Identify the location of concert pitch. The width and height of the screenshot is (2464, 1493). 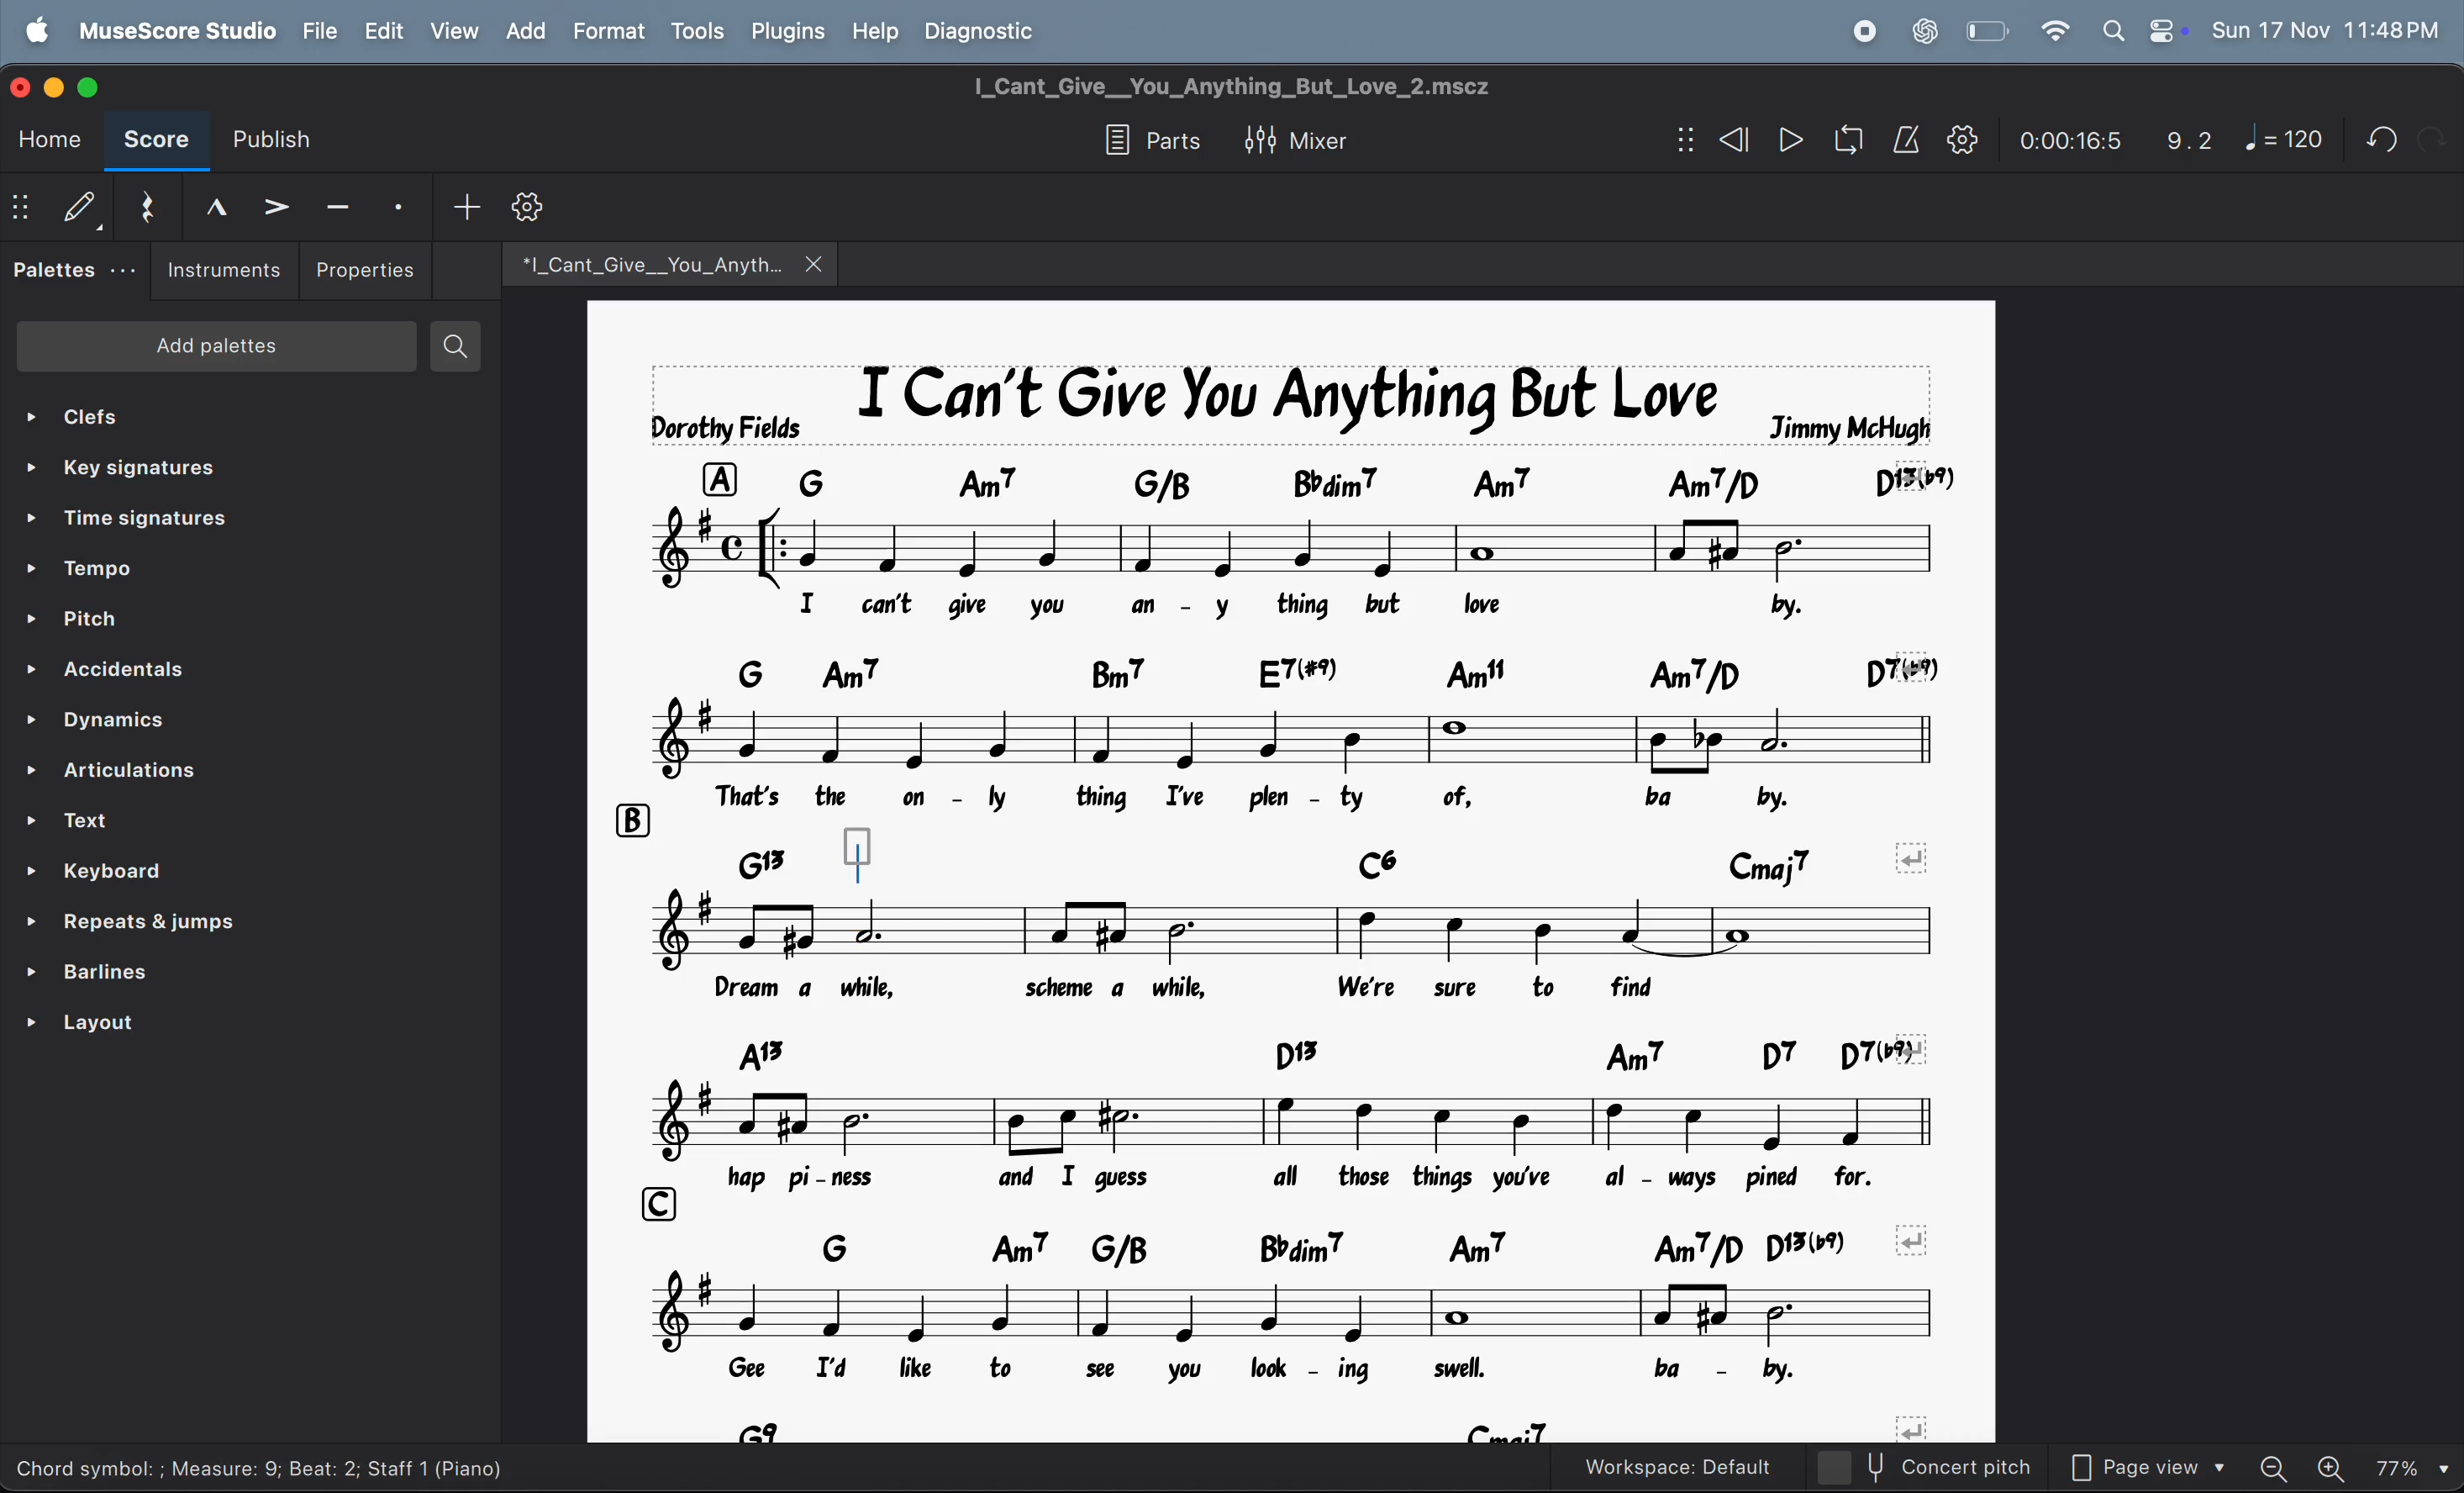
(1919, 1467).